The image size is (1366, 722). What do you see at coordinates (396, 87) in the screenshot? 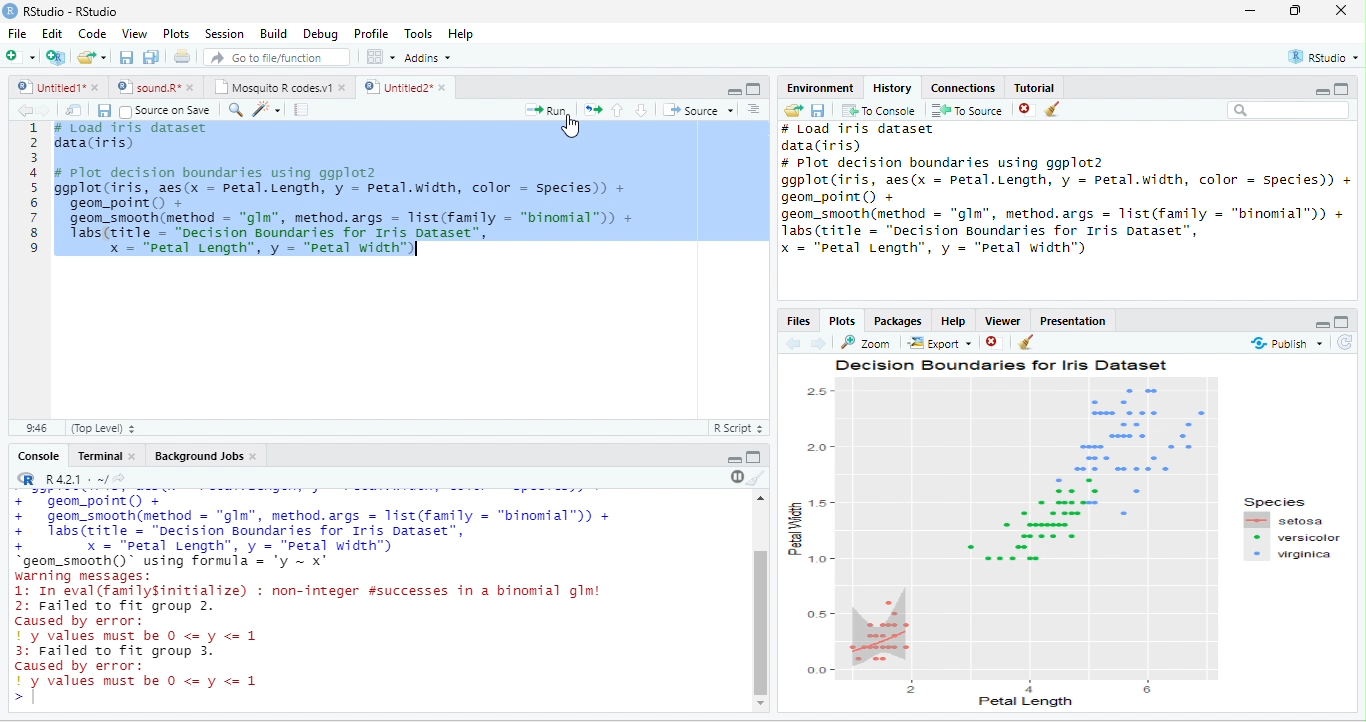
I see `Untitled2` at bounding box center [396, 87].